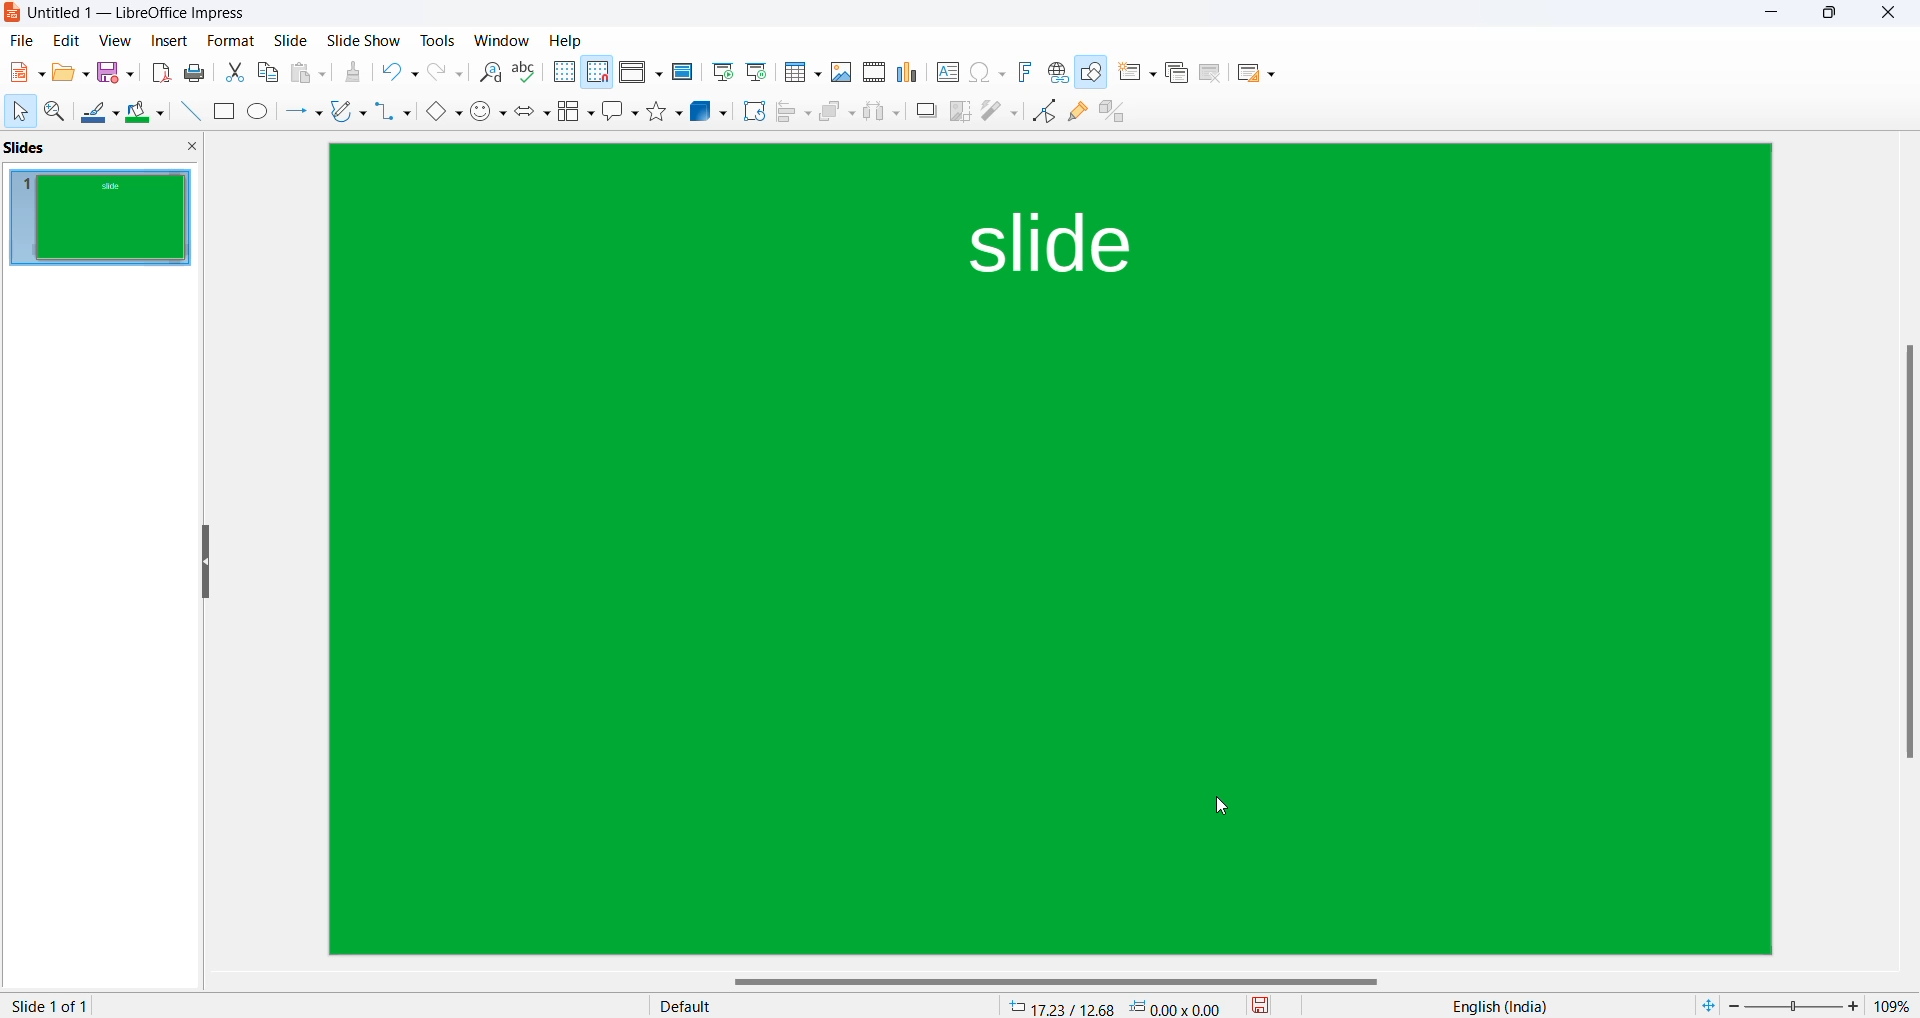 The width and height of the screenshot is (1920, 1018). I want to click on paste options, so click(313, 73).